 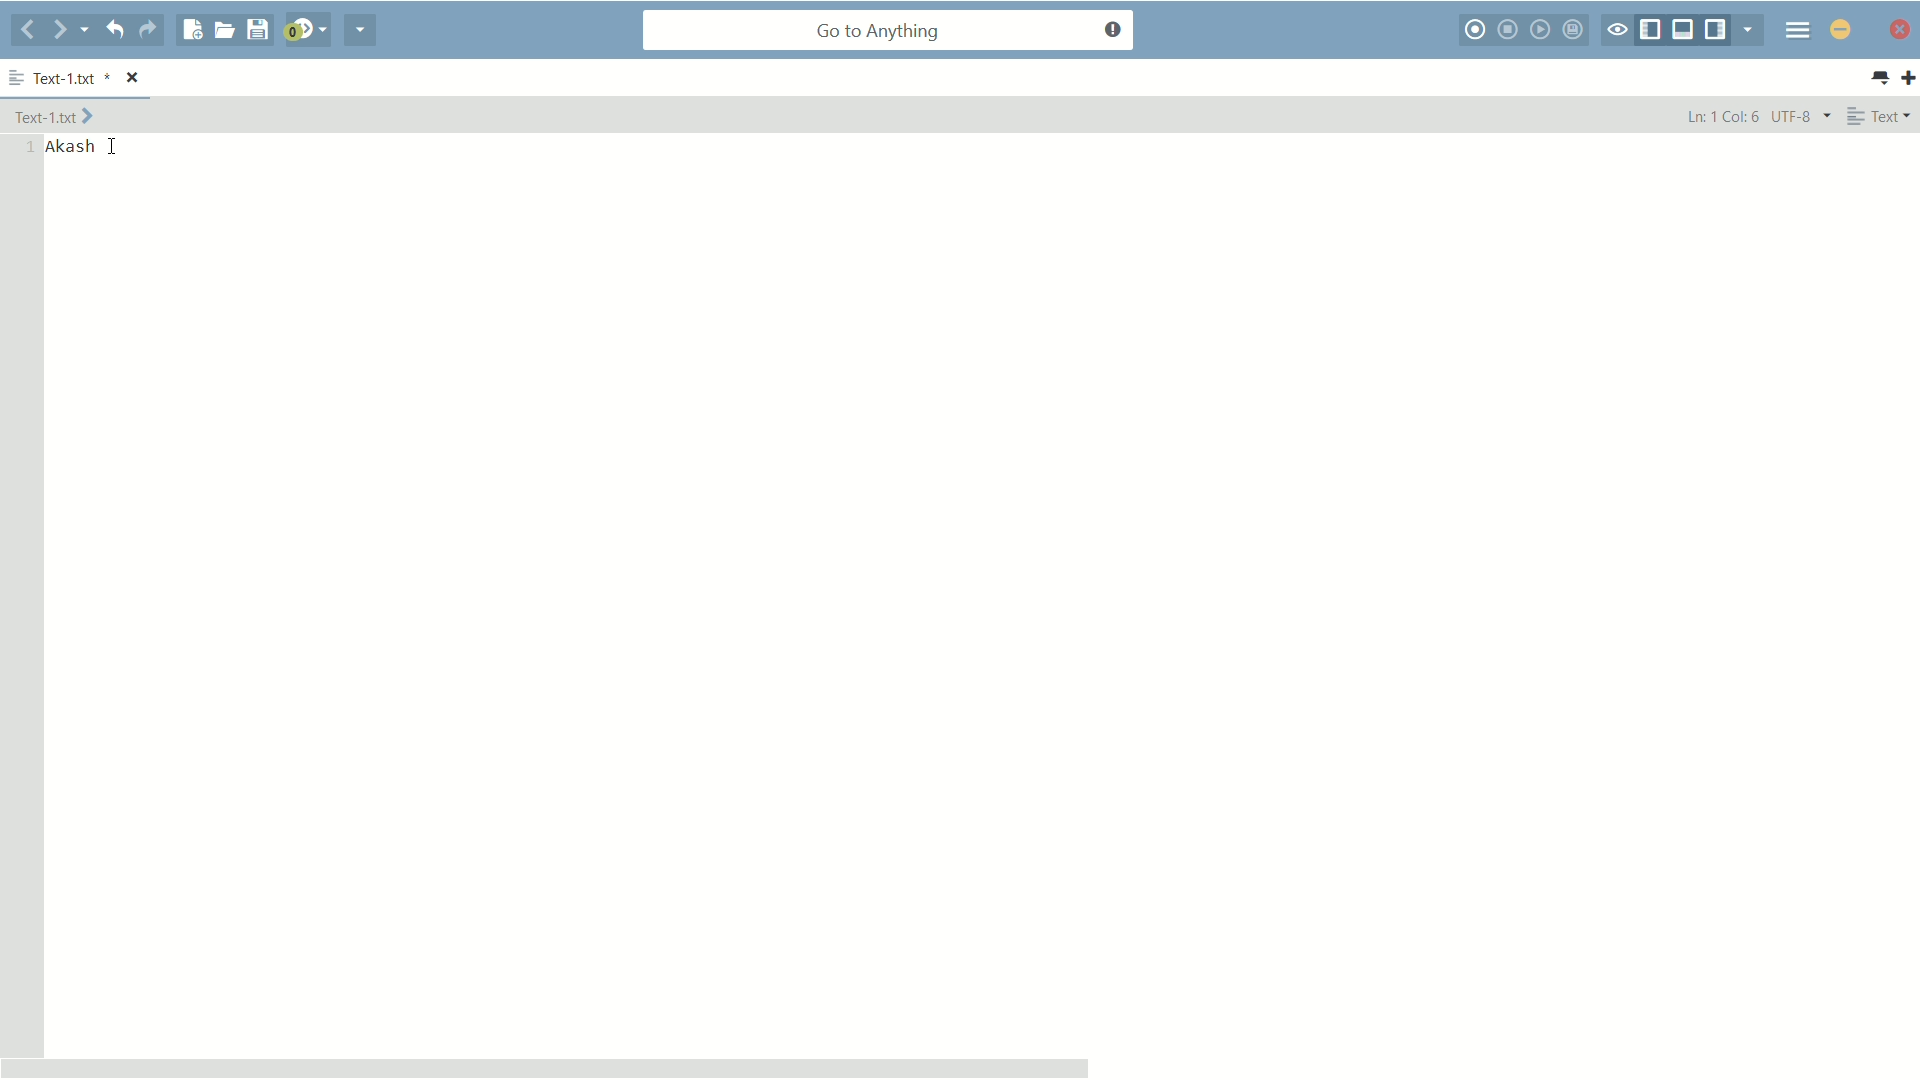 What do you see at coordinates (1510, 29) in the screenshot?
I see `stop macro` at bounding box center [1510, 29].